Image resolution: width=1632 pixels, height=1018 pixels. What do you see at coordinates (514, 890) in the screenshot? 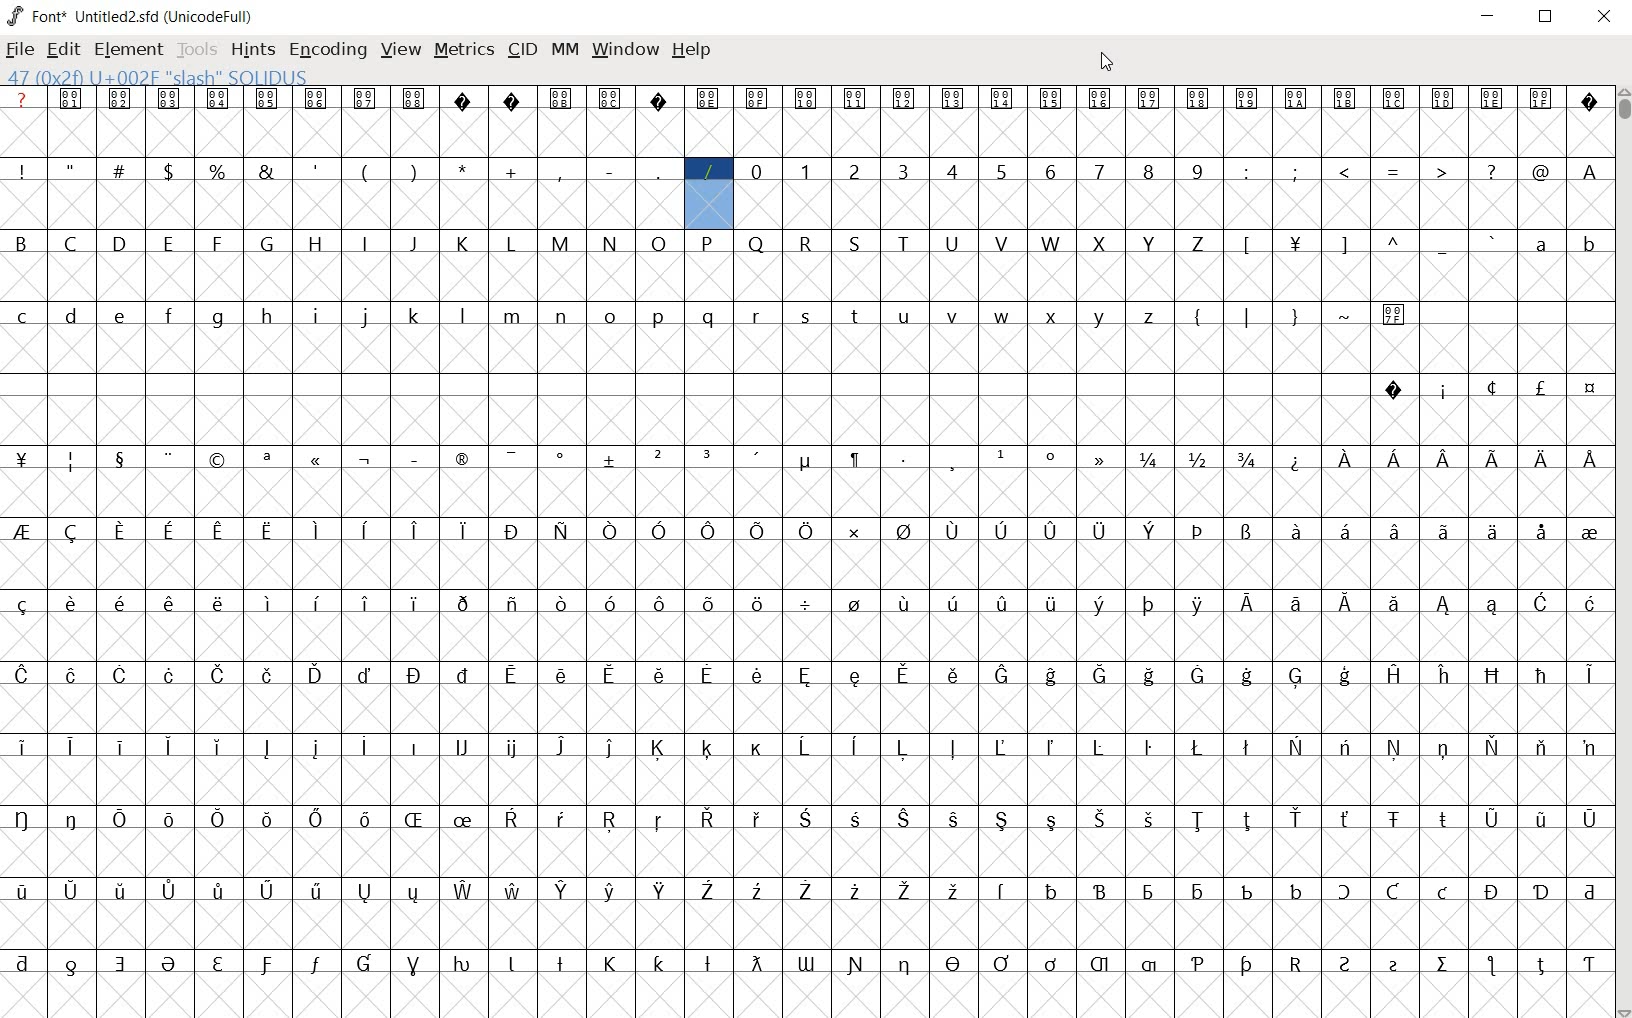
I see `glyph` at bounding box center [514, 890].